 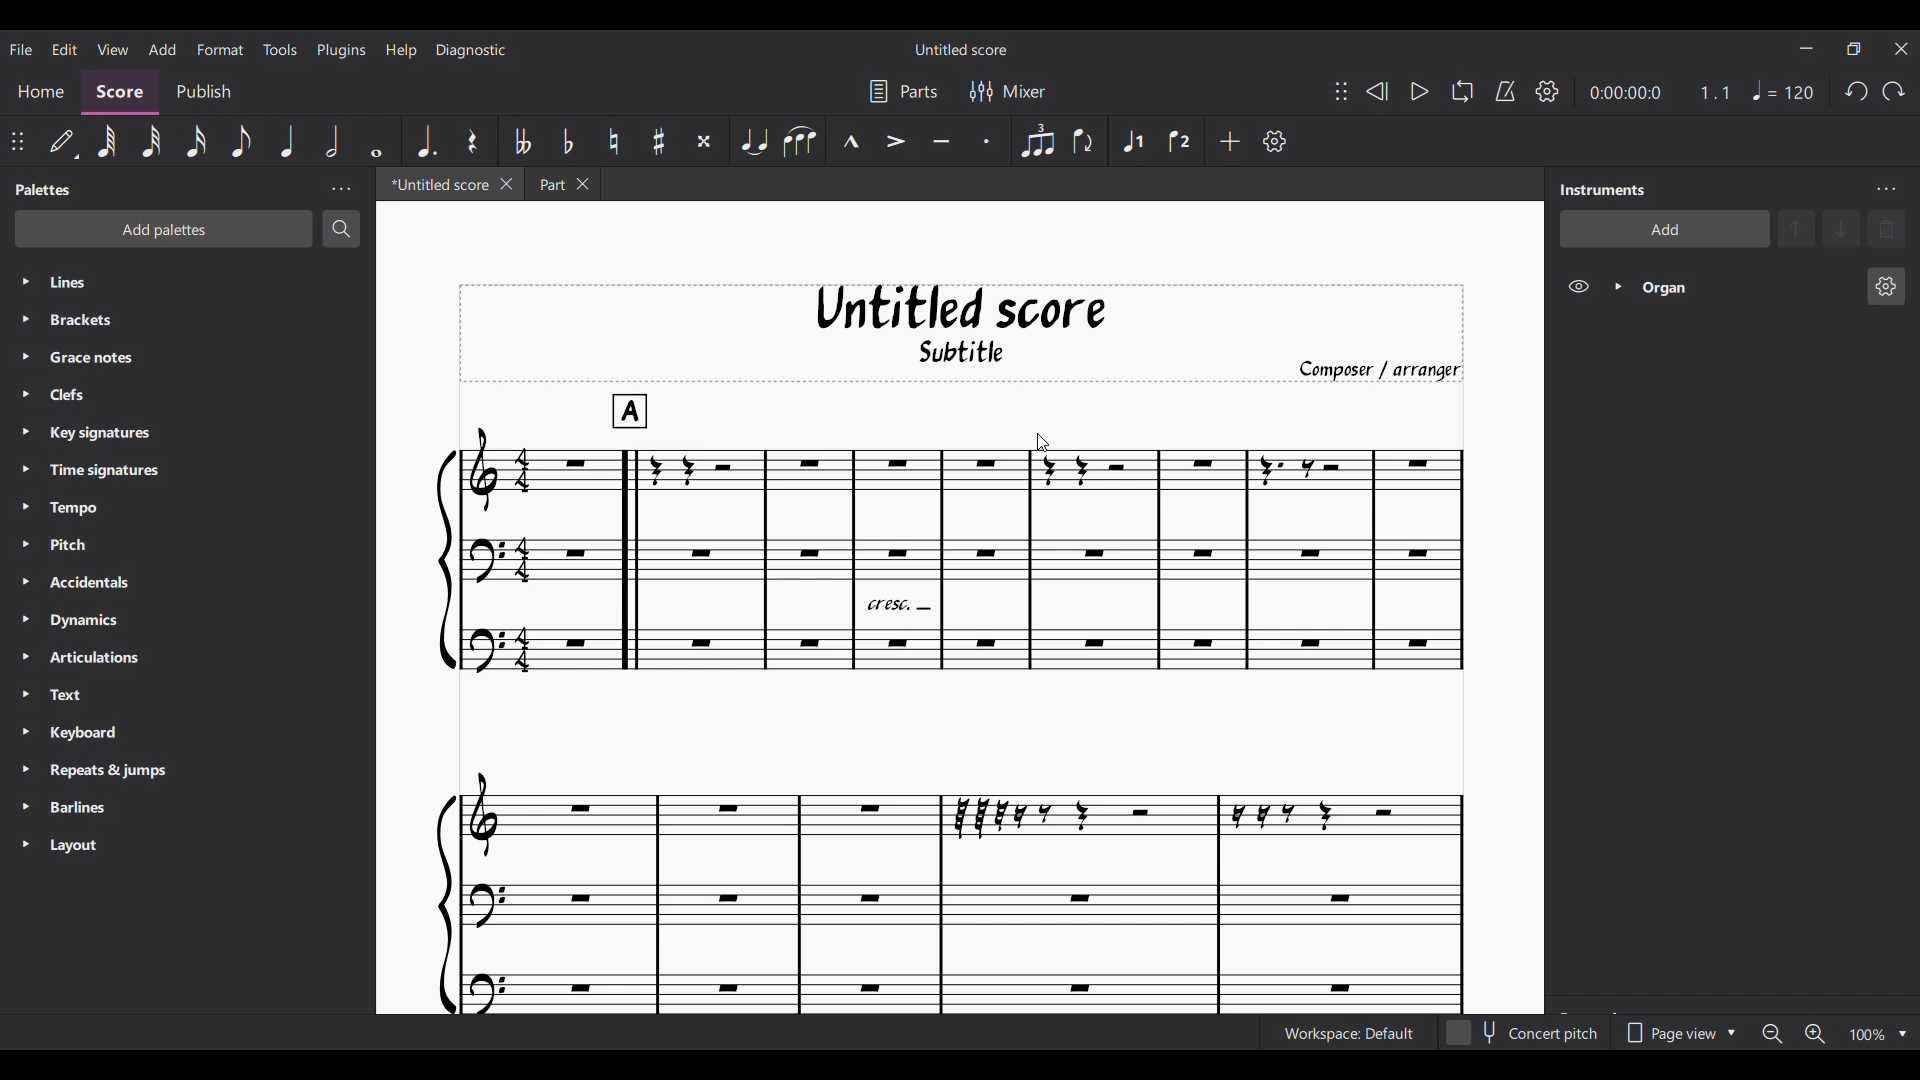 I want to click on Tools menu, so click(x=279, y=48).